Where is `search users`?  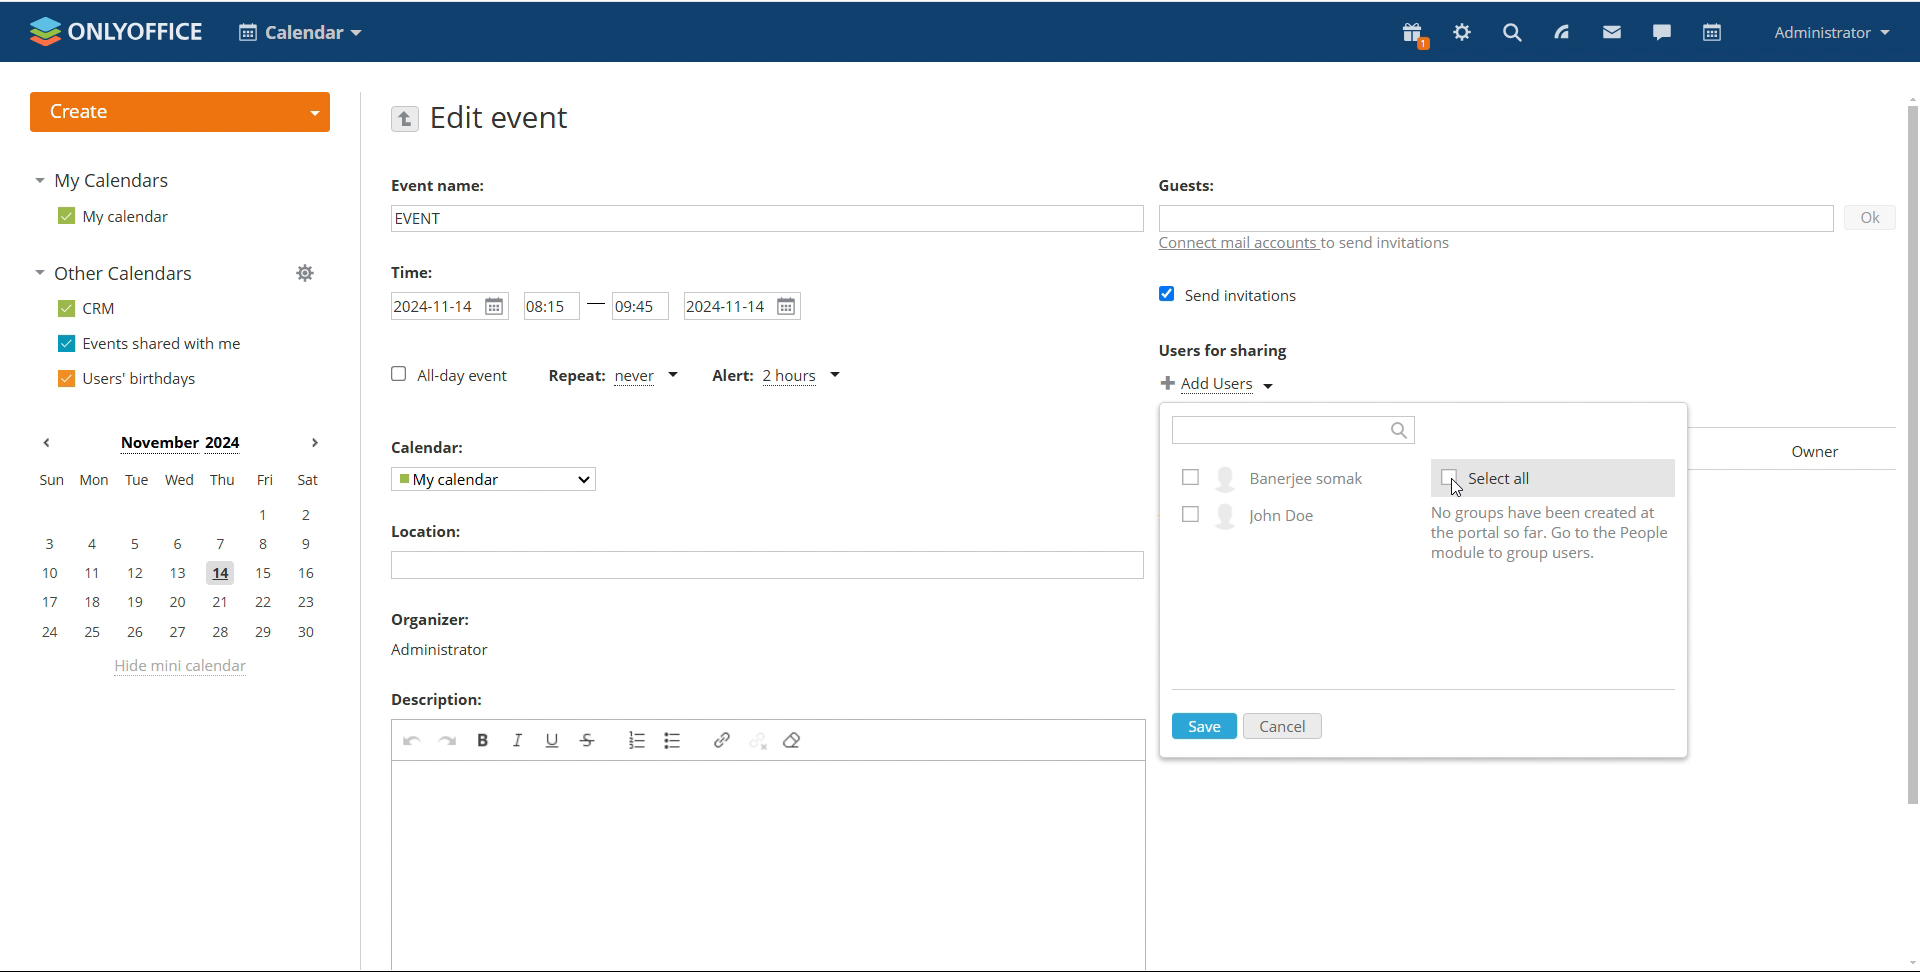
search users is located at coordinates (1295, 430).